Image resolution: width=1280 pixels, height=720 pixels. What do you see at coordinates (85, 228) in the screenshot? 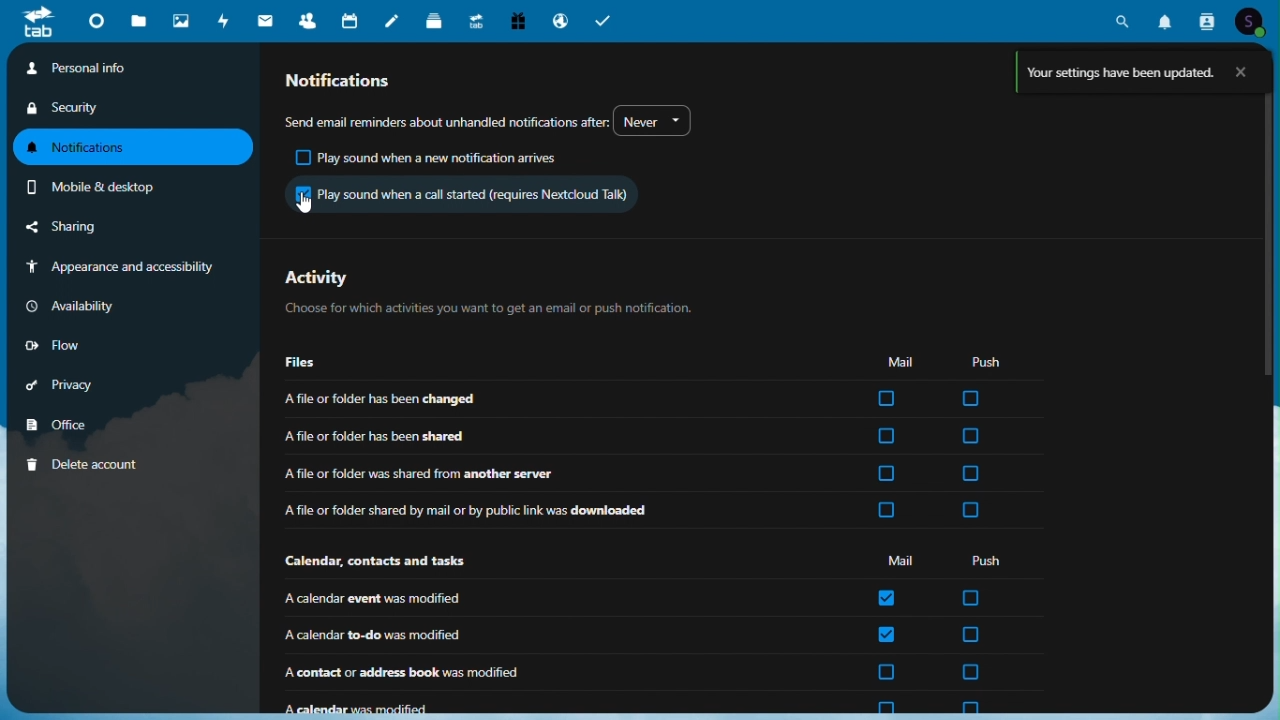
I see `Sharing` at bounding box center [85, 228].